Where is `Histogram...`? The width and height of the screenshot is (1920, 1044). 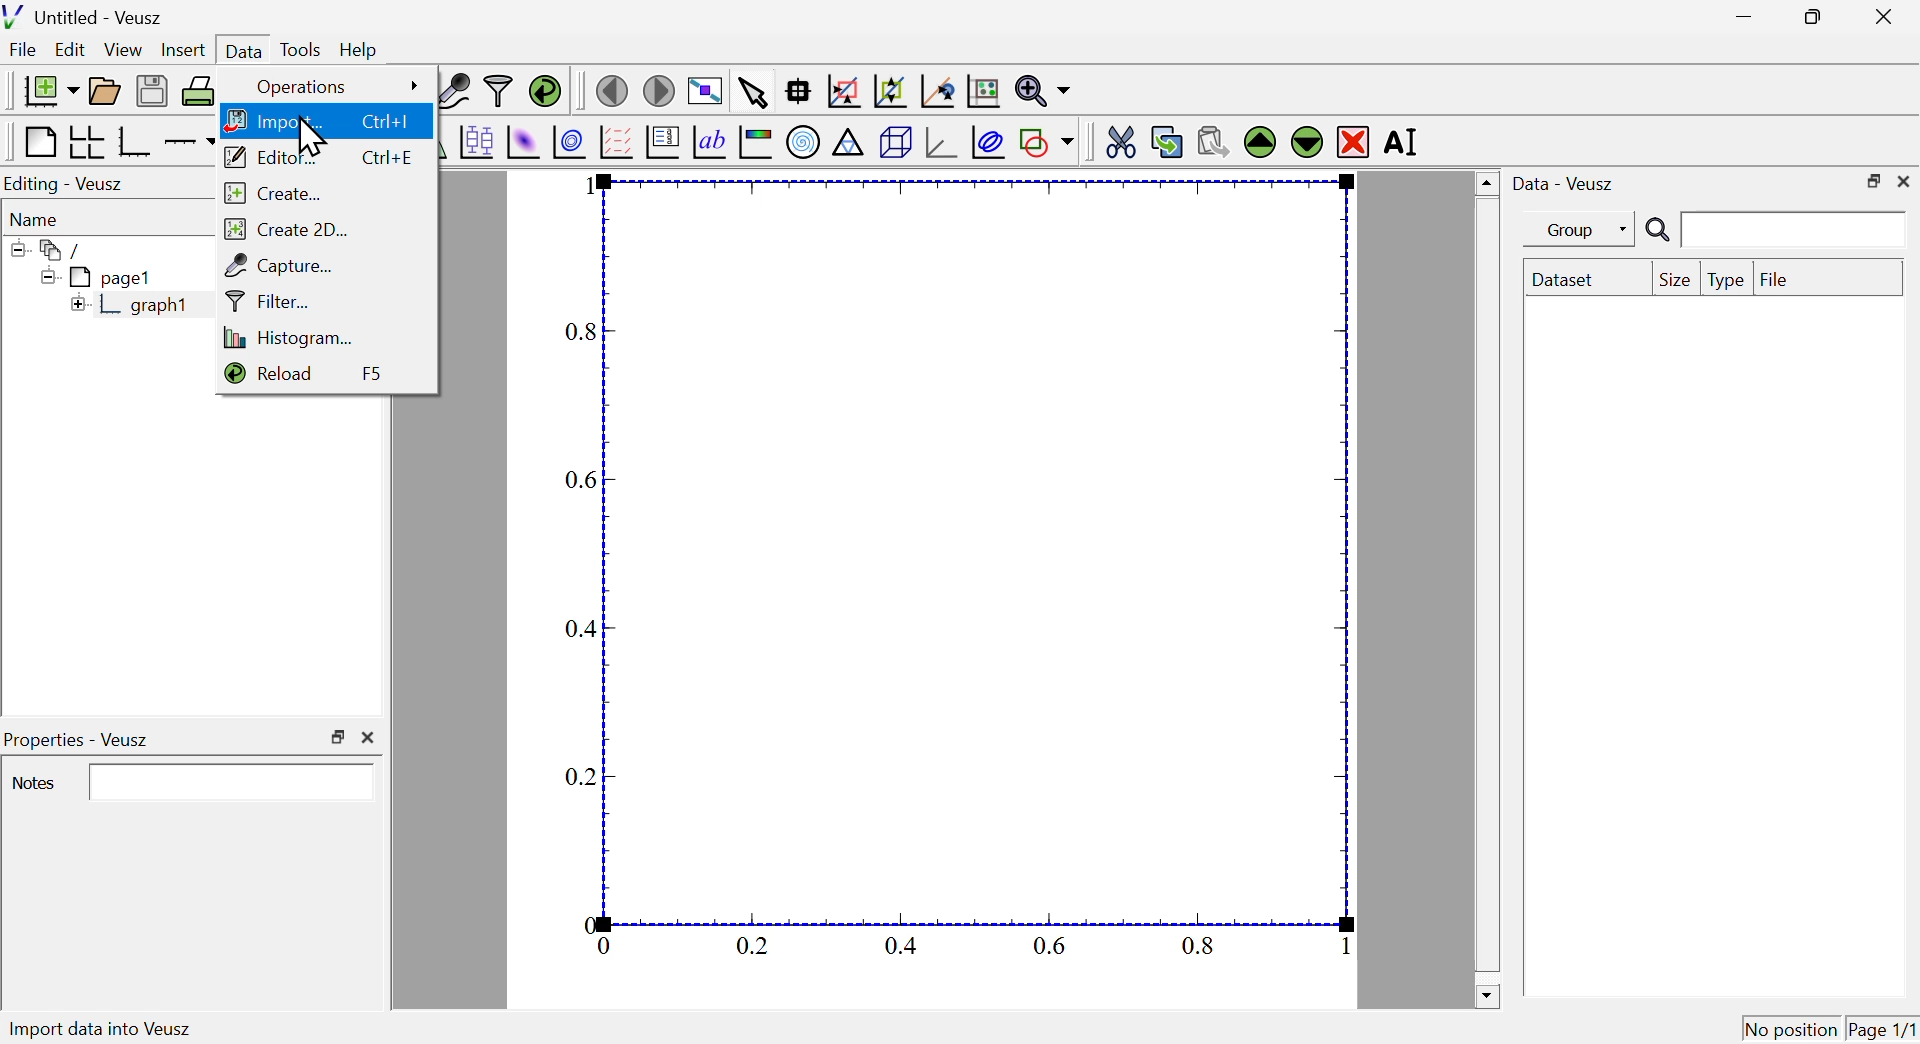 Histogram... is located at coordinates (299, 338).